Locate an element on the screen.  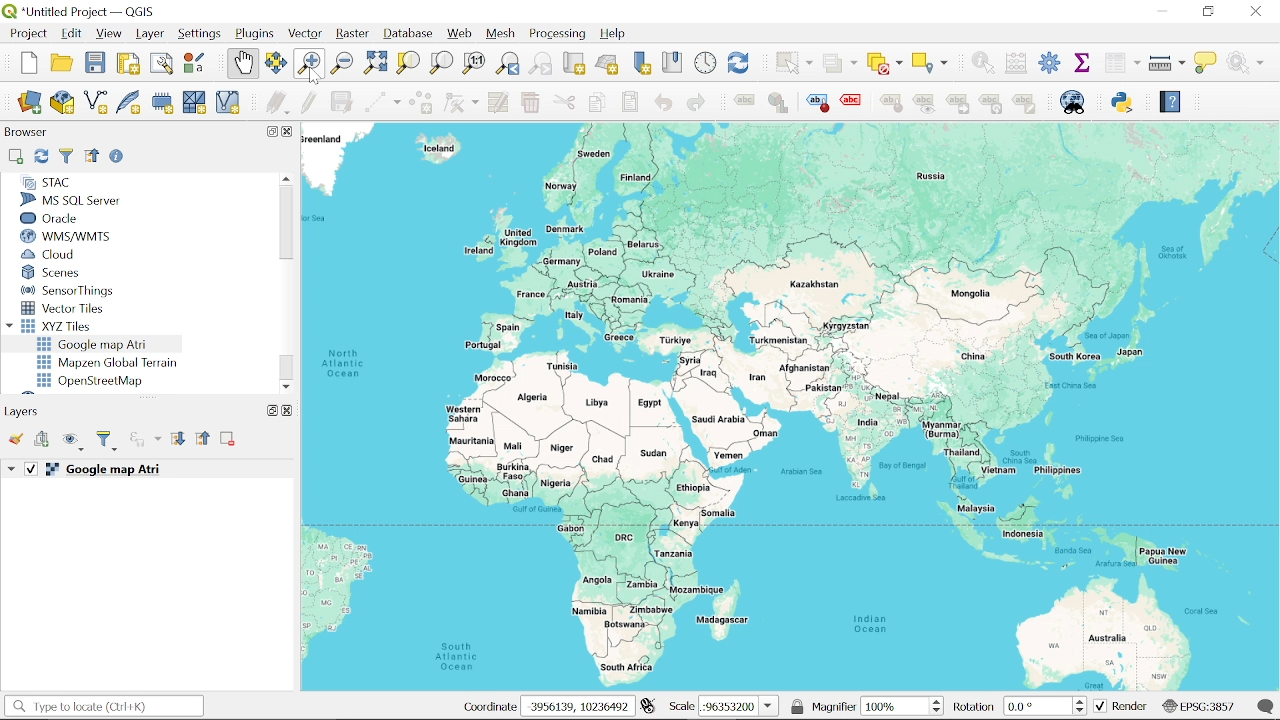
Show statistical summary is located at coordinates (1084, 62).